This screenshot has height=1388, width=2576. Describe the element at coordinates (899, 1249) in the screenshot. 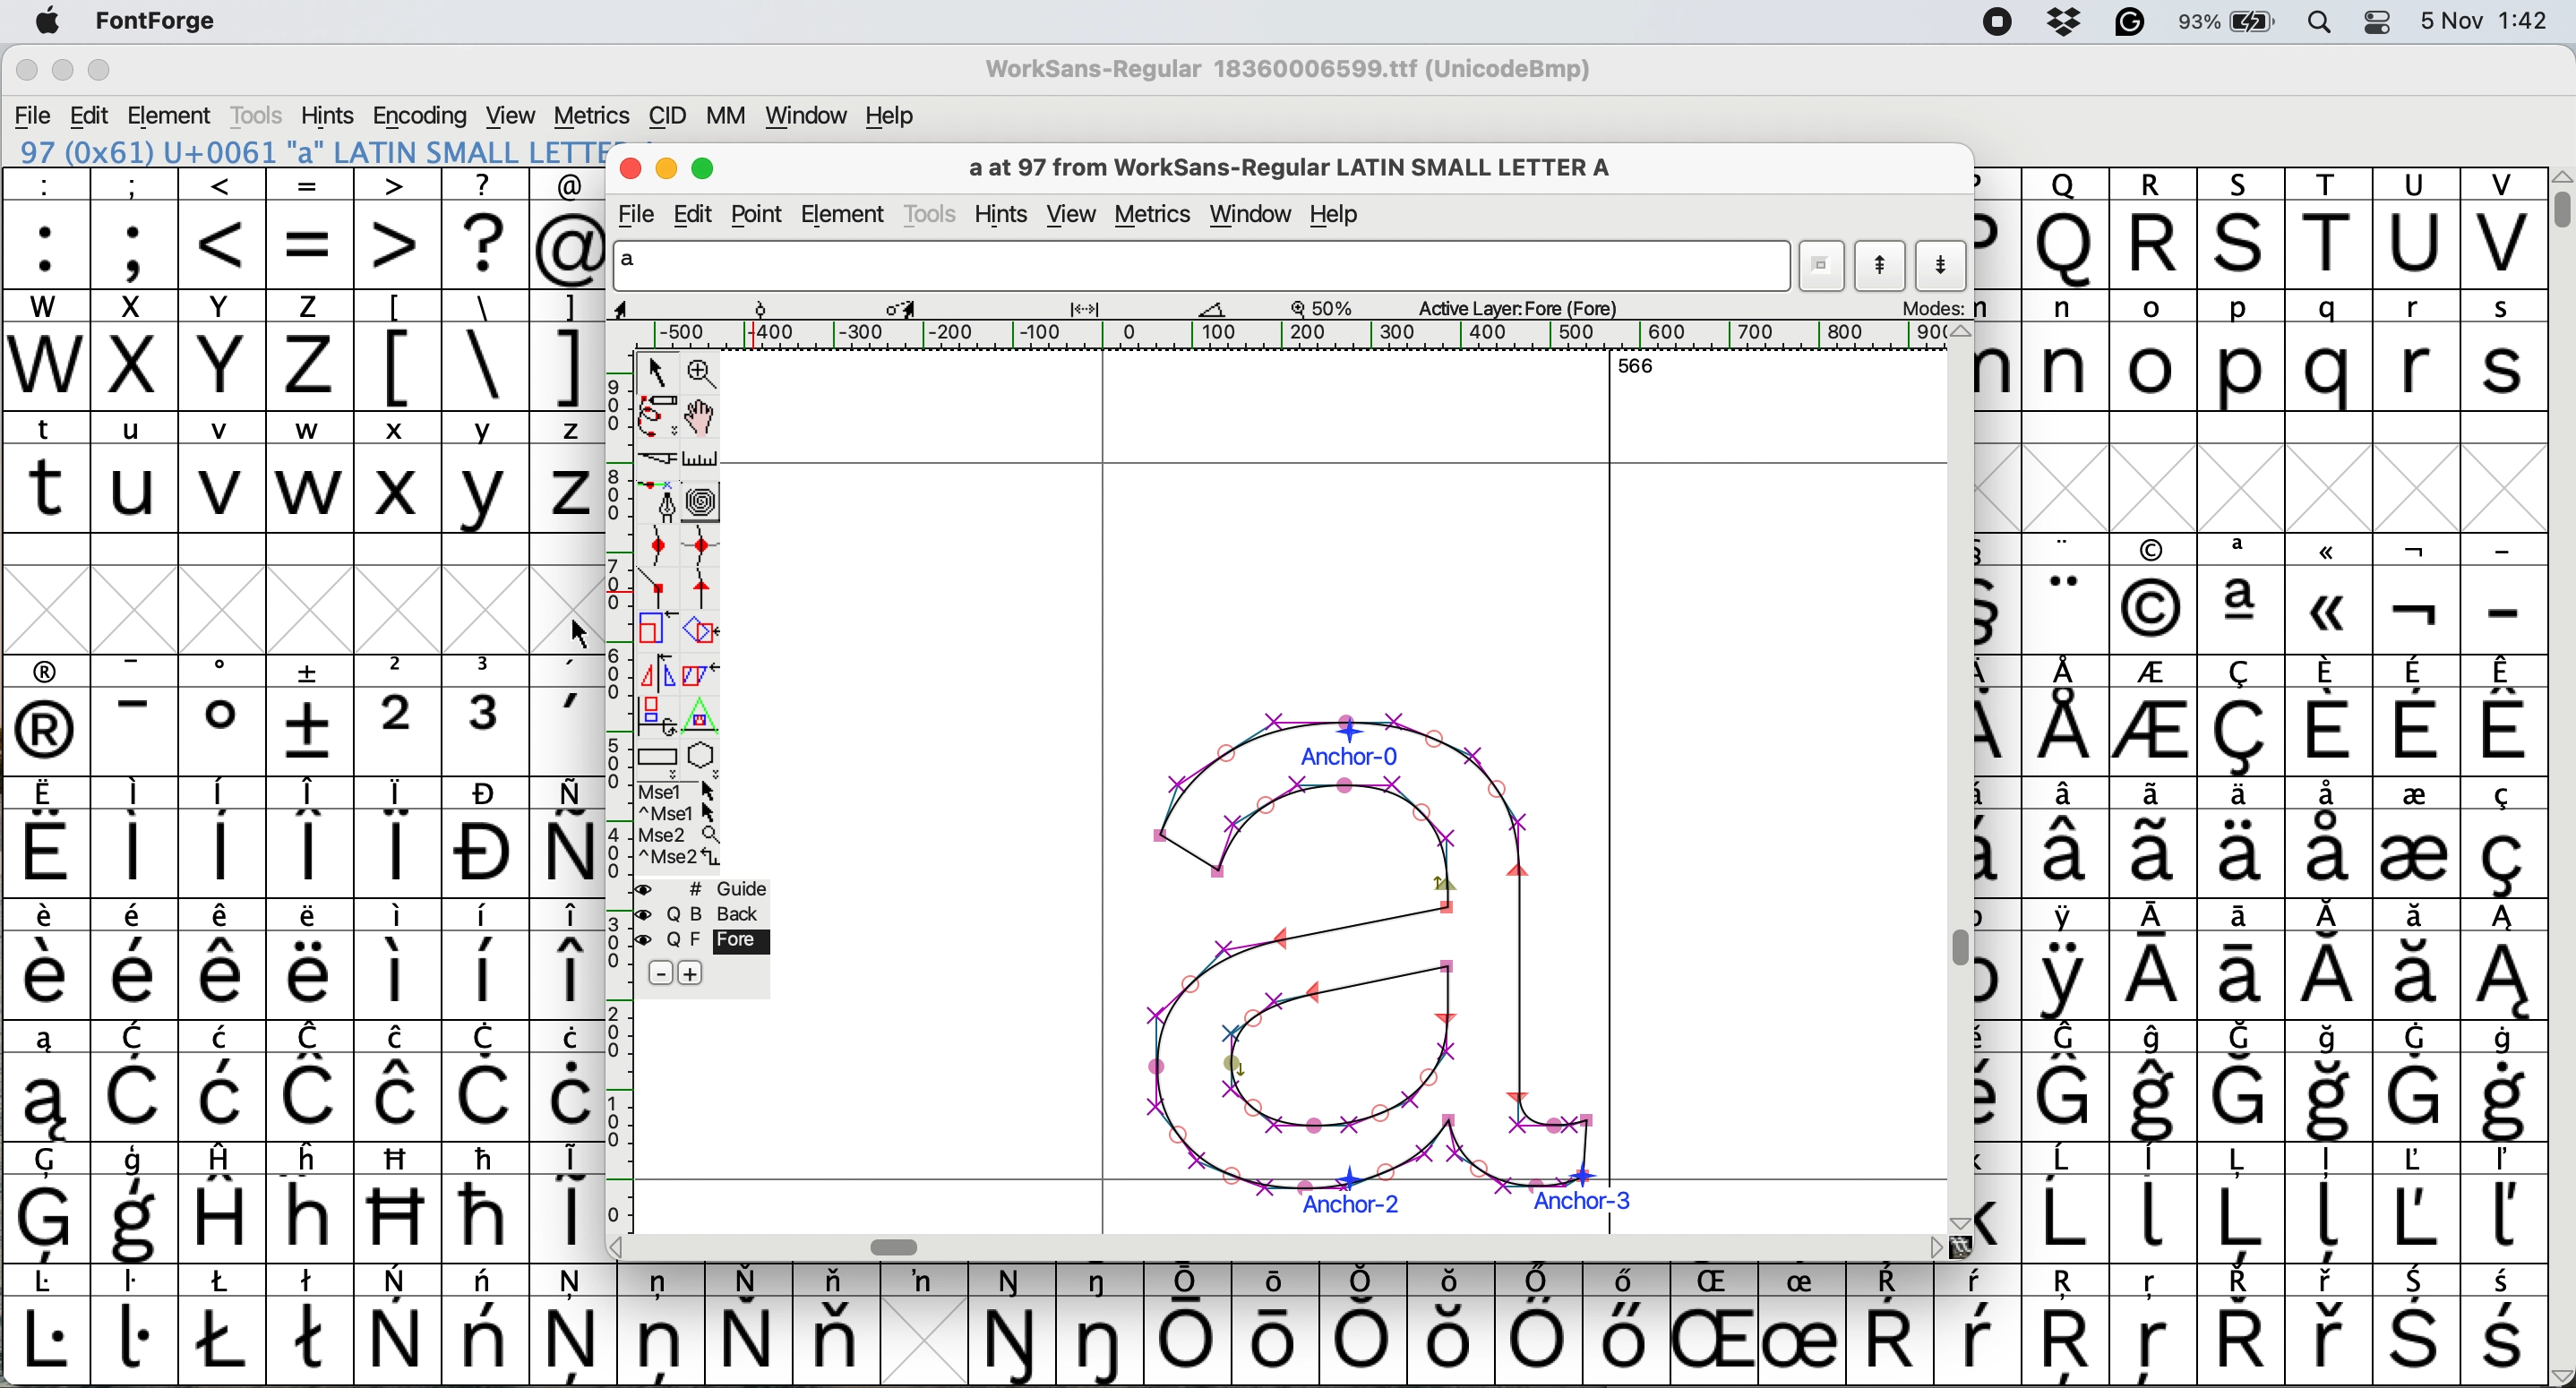

I see `horizontal scroll bar` at that location.